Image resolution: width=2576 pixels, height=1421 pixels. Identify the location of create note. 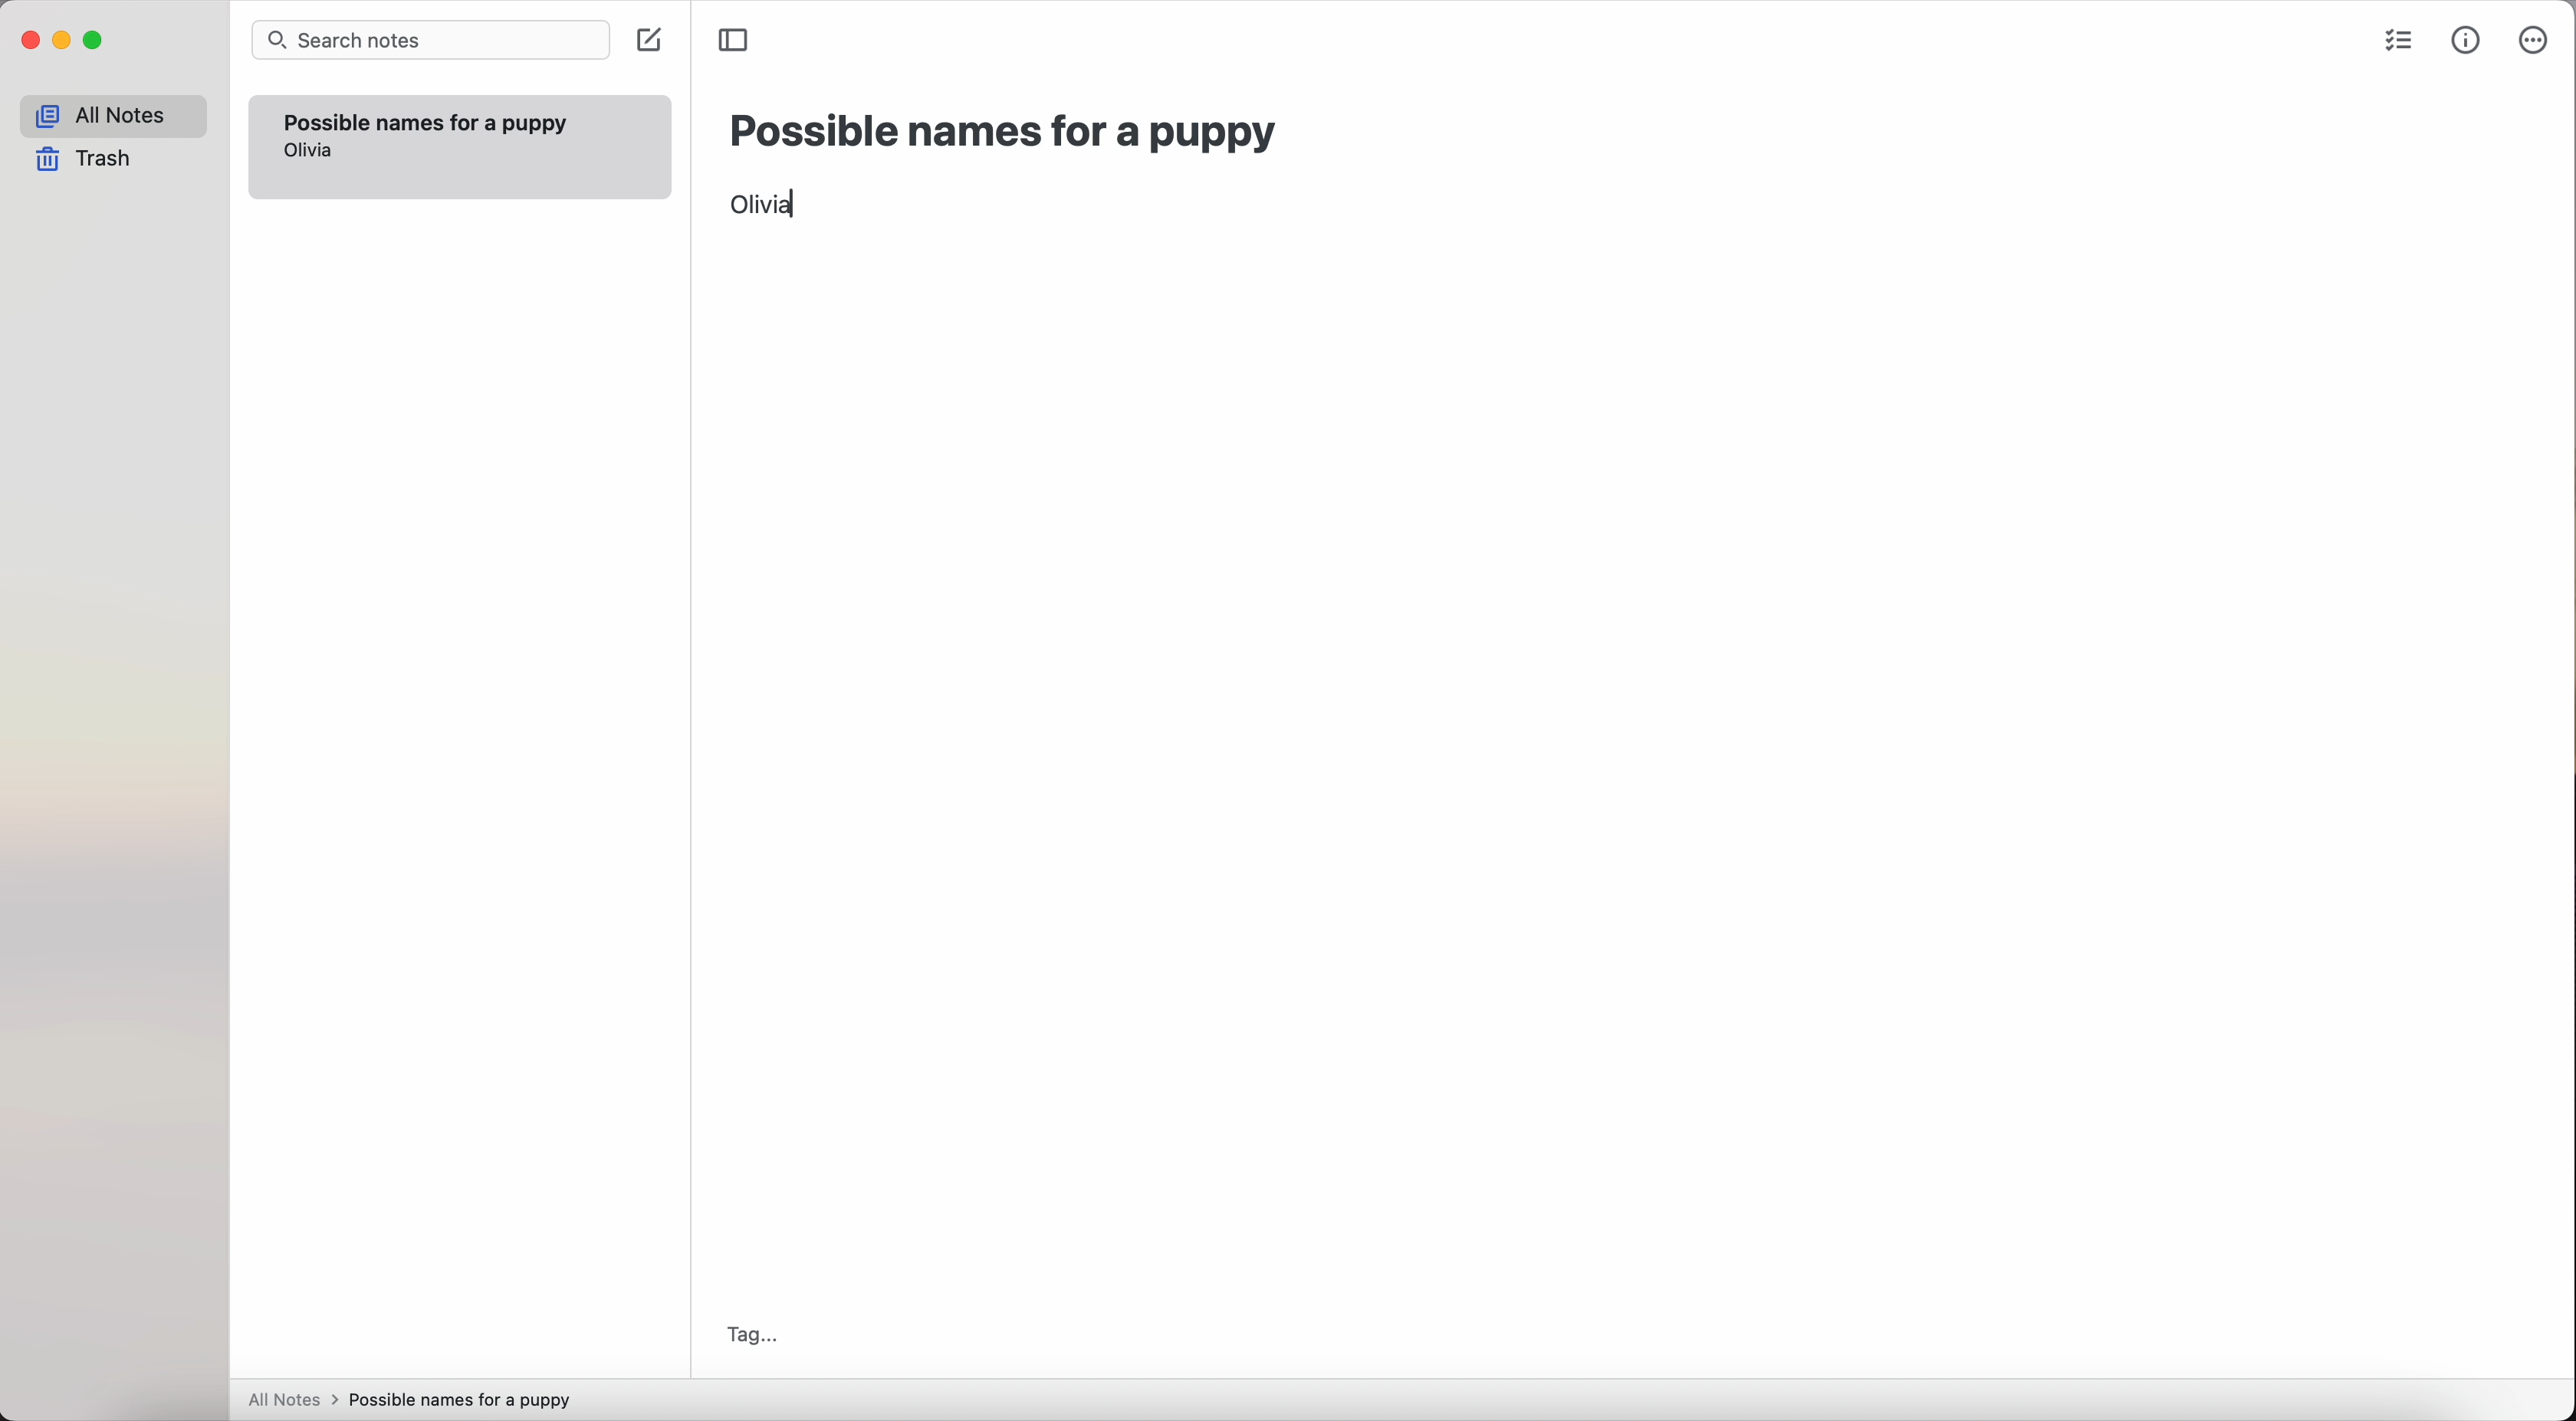
(647, 42).